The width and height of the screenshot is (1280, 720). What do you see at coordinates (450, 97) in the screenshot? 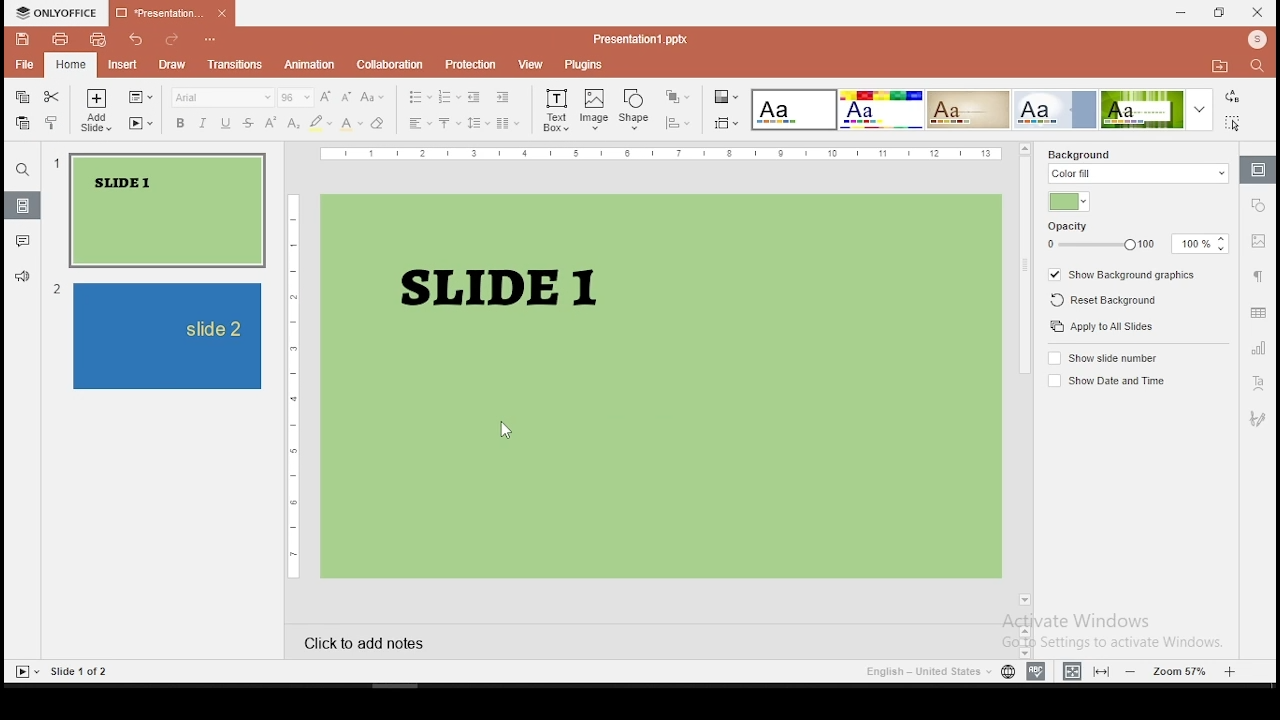
I see `numbering` at bounding box center [450, 97].